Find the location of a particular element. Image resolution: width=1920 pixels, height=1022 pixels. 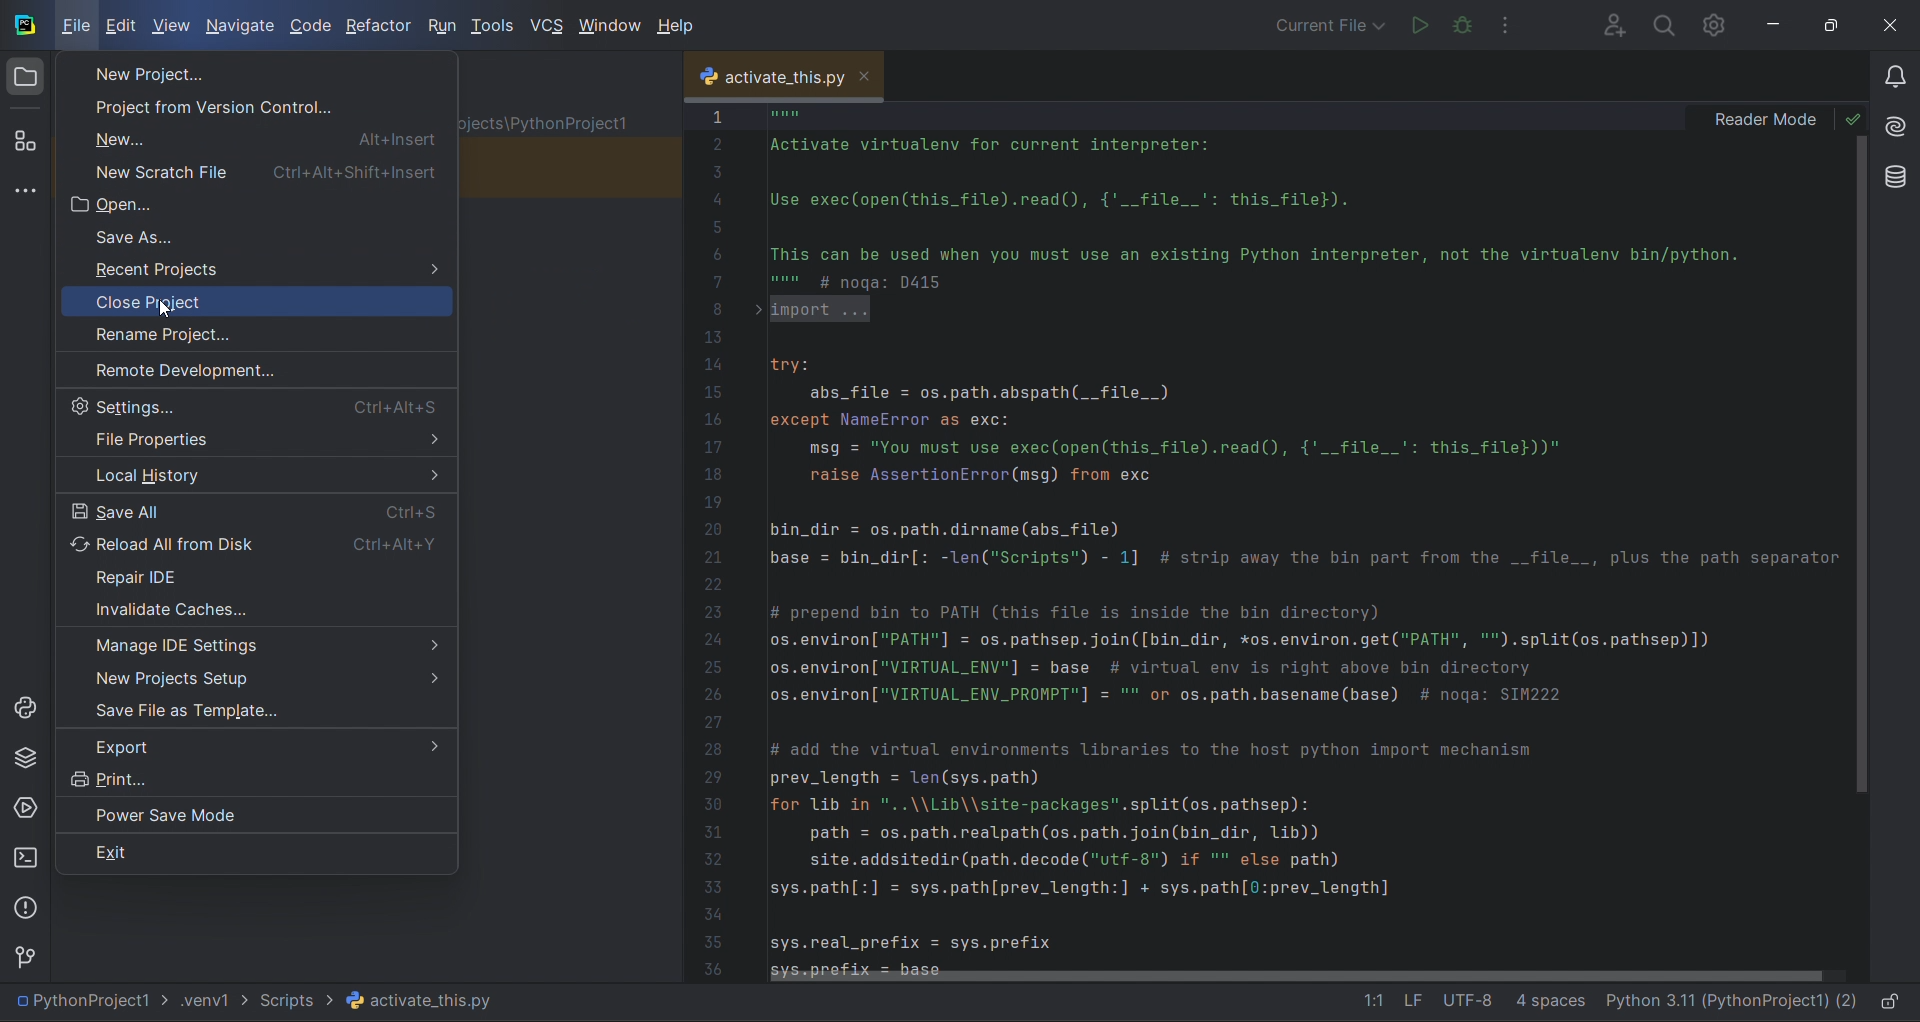

python package is located at coordinates (23, 764).